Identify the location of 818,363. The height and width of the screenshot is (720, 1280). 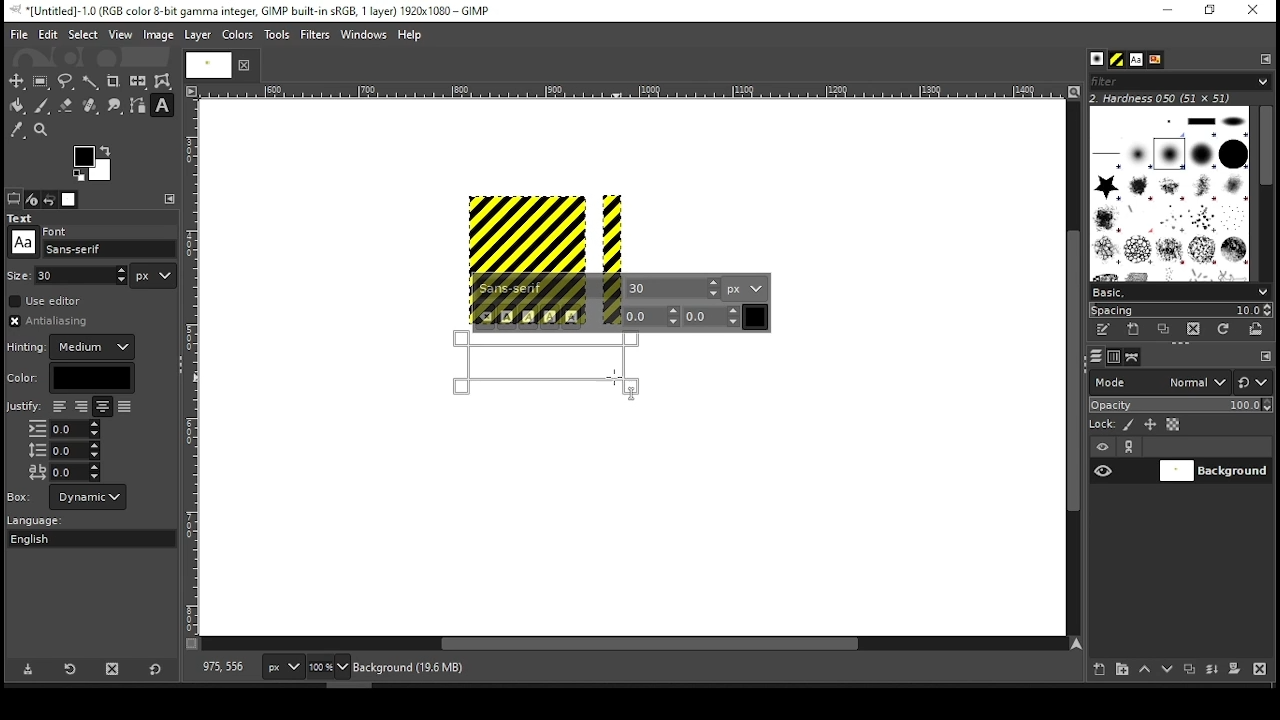
(221, 667).